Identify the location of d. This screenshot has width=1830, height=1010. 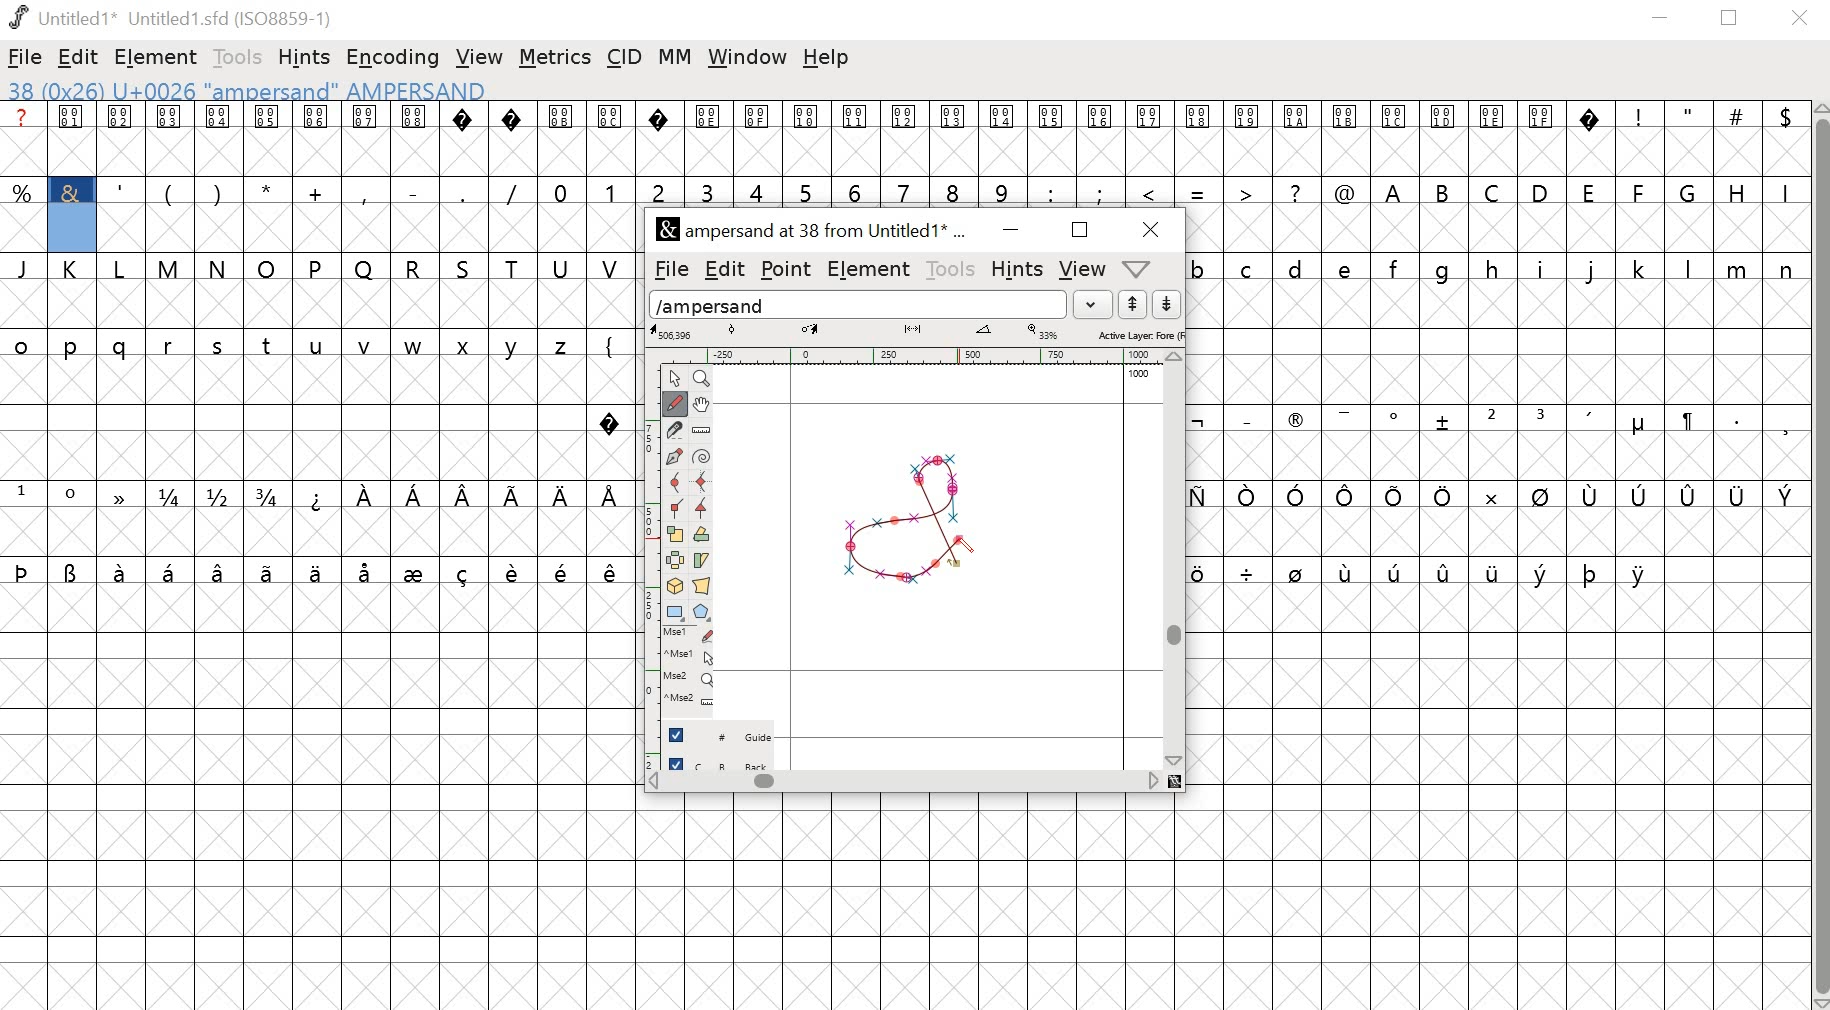
(1296, 268).